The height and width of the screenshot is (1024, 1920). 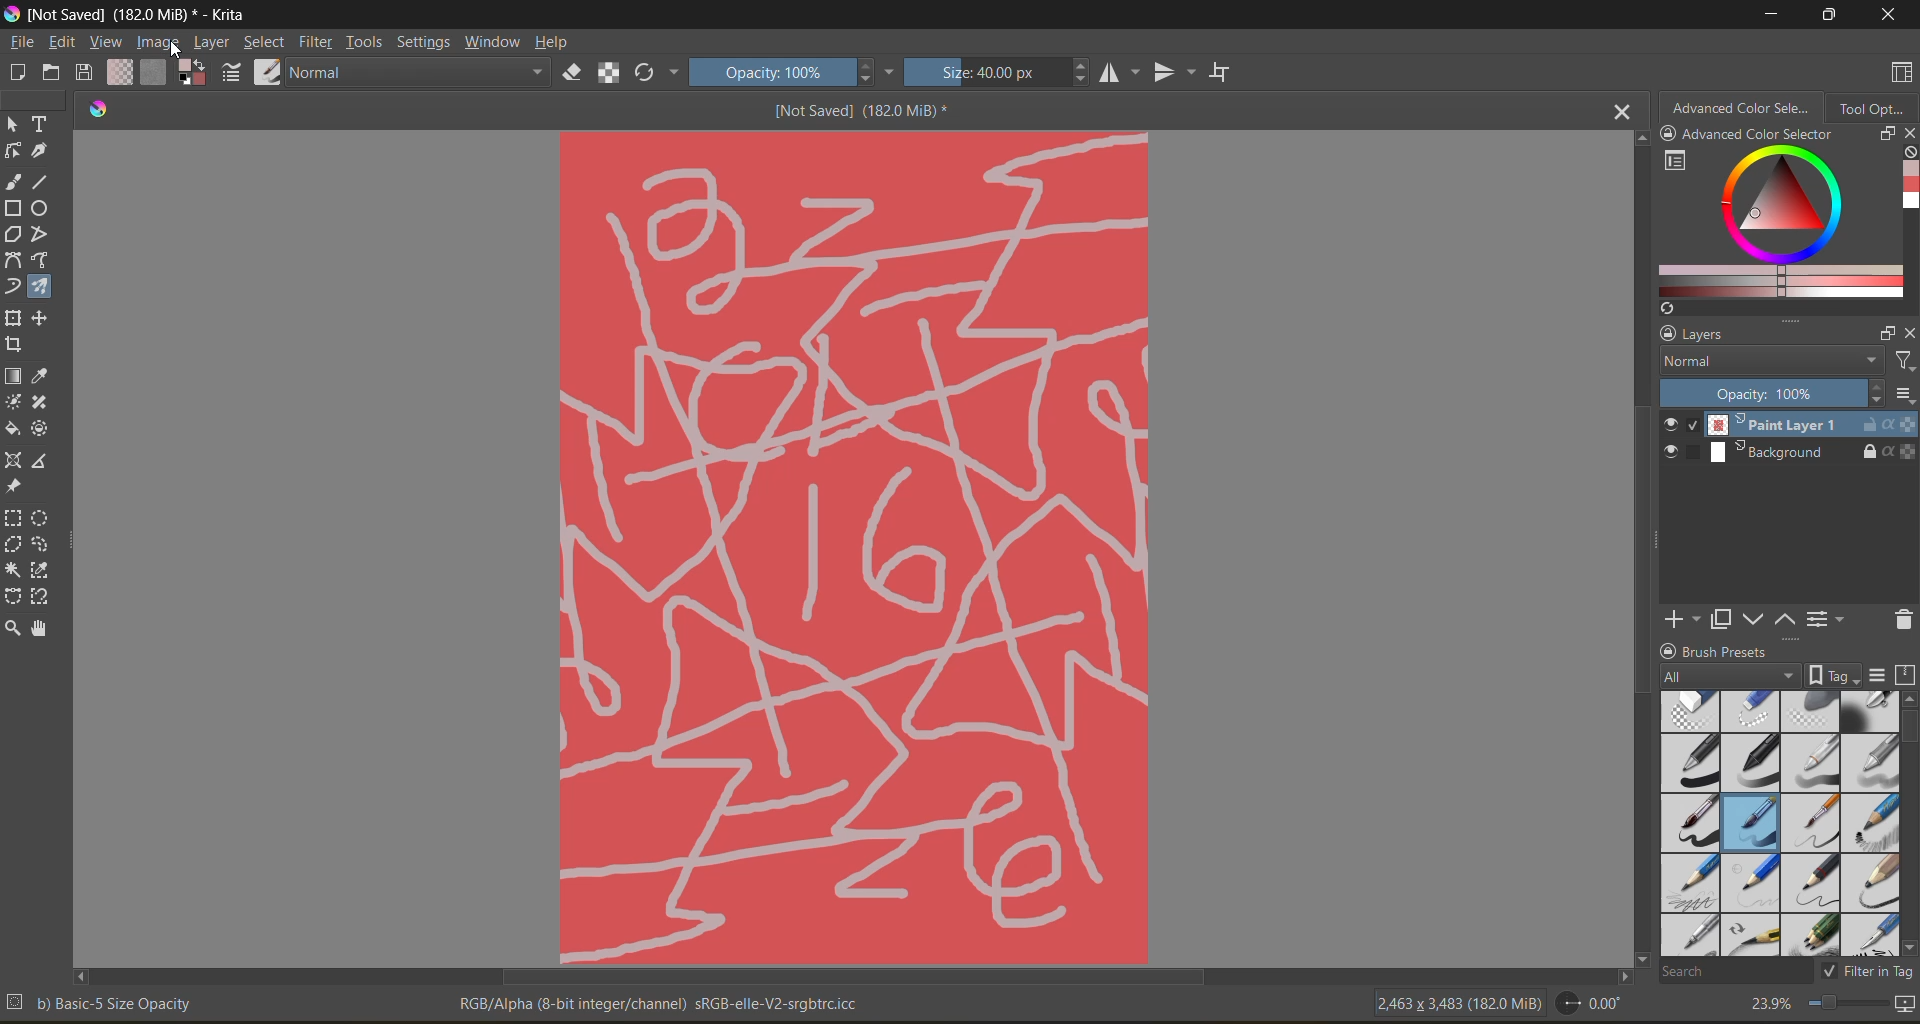 I want to click on scroll down, so click(x=1640, y=955).